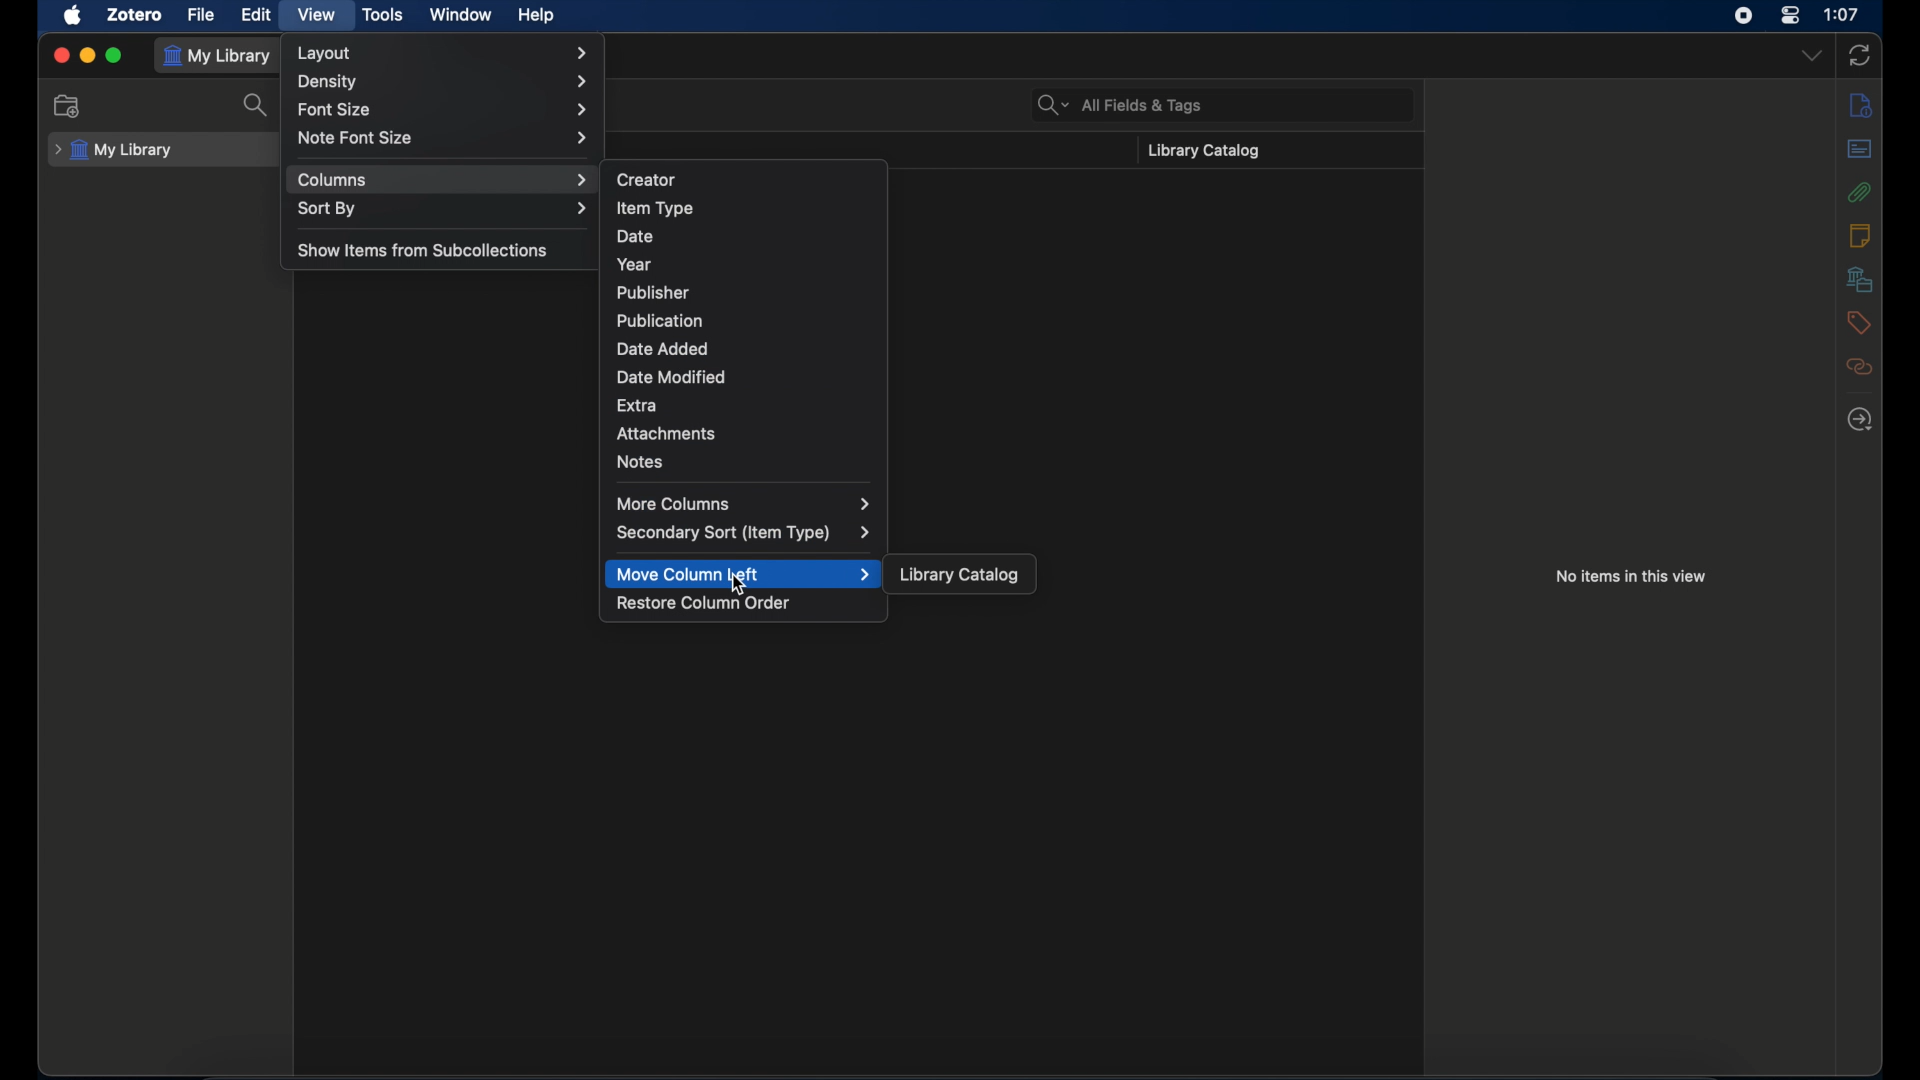 Image resolution: width=1920 pixels, height=1080 pixels. I want to click on related, so click(1860, 366).